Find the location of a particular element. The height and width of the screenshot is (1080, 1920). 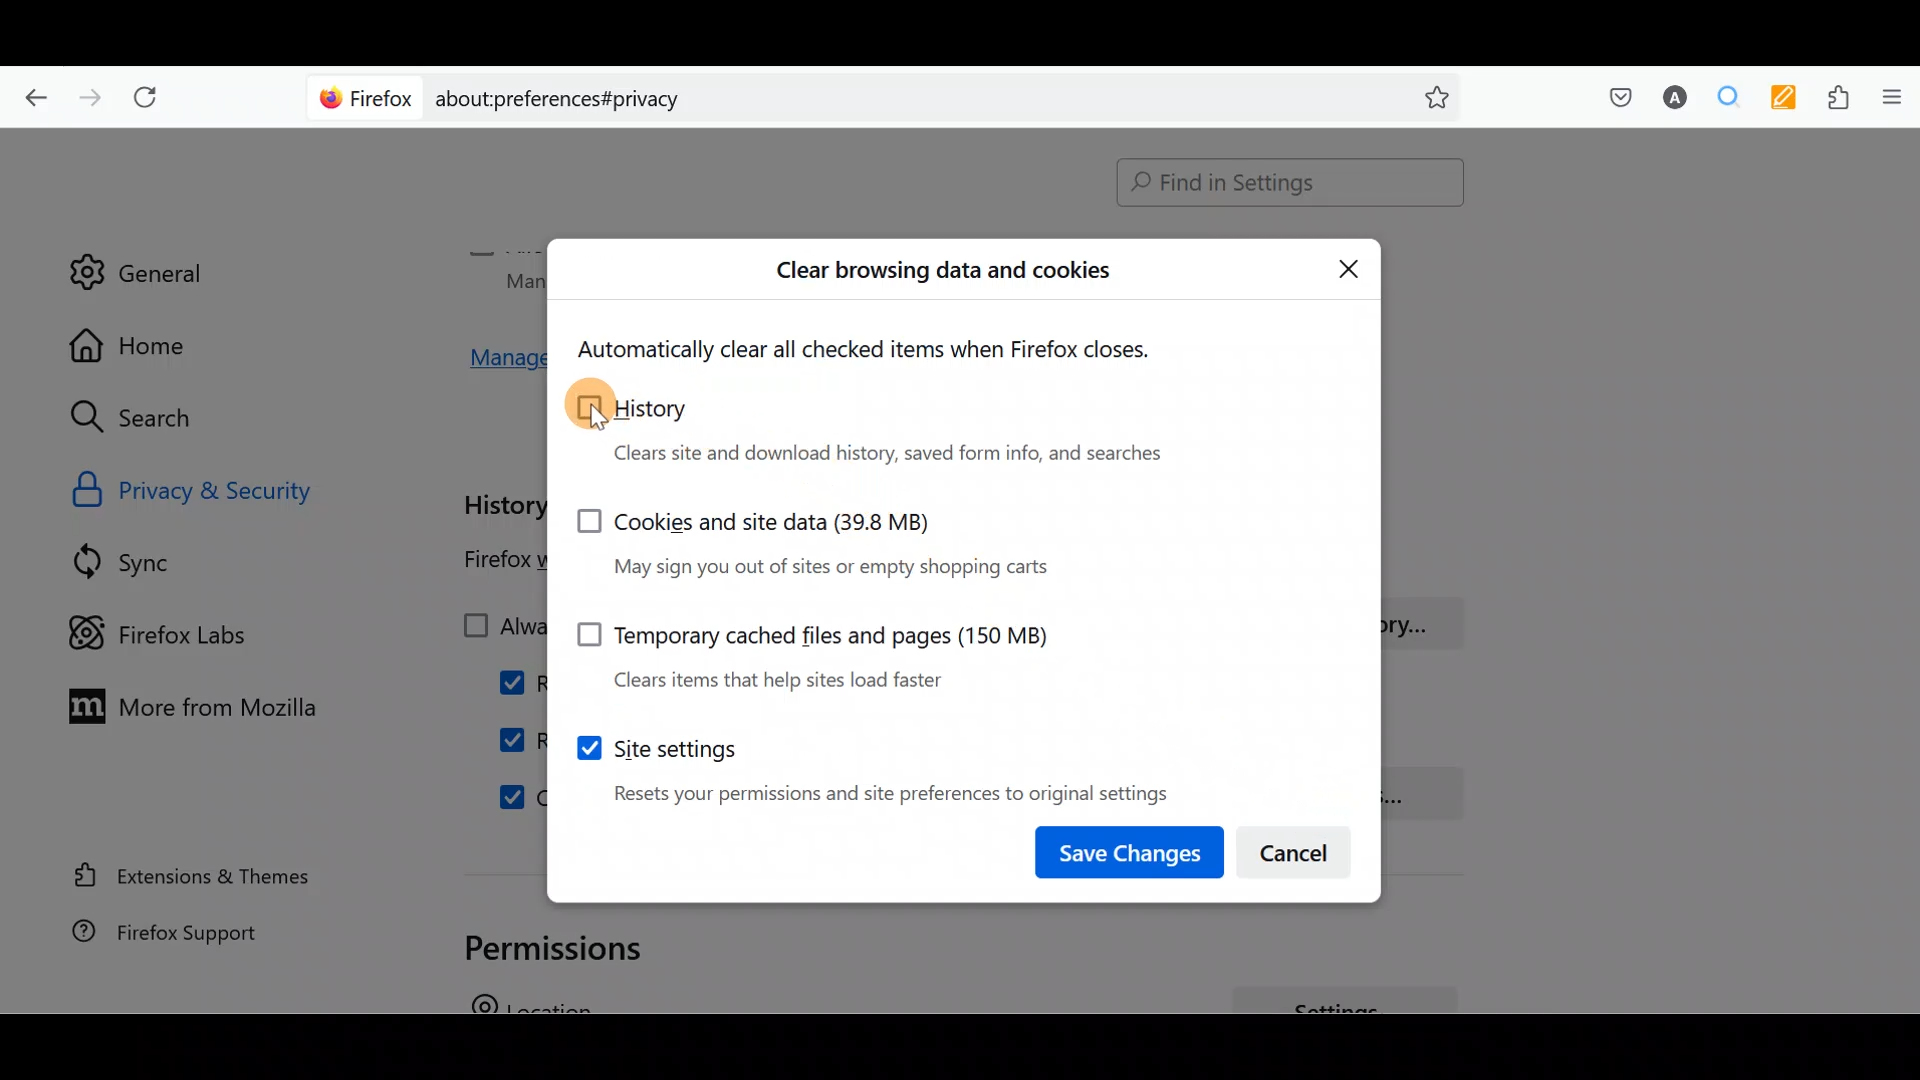

Go back one page is located at coordinates (31, 95).